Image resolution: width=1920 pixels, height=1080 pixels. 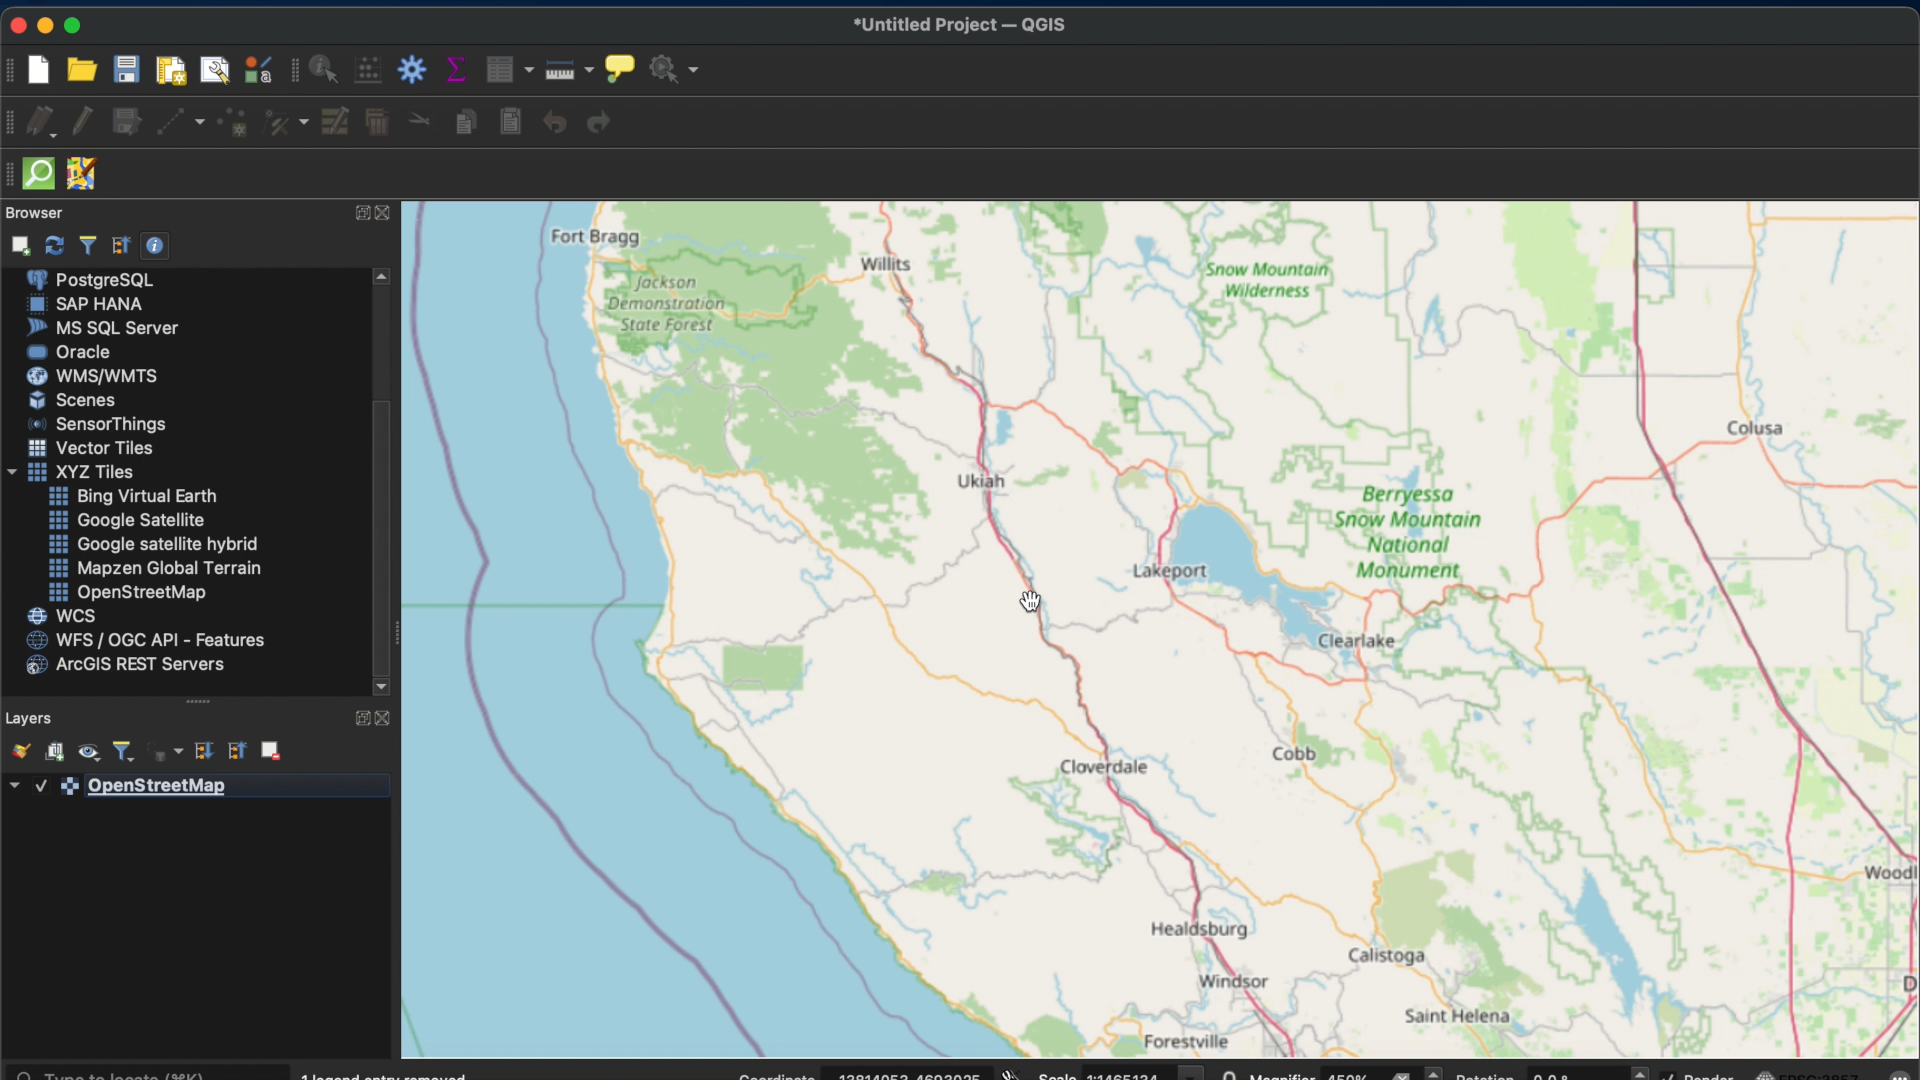 I want to click on save edits, so click(x=127, y=124).